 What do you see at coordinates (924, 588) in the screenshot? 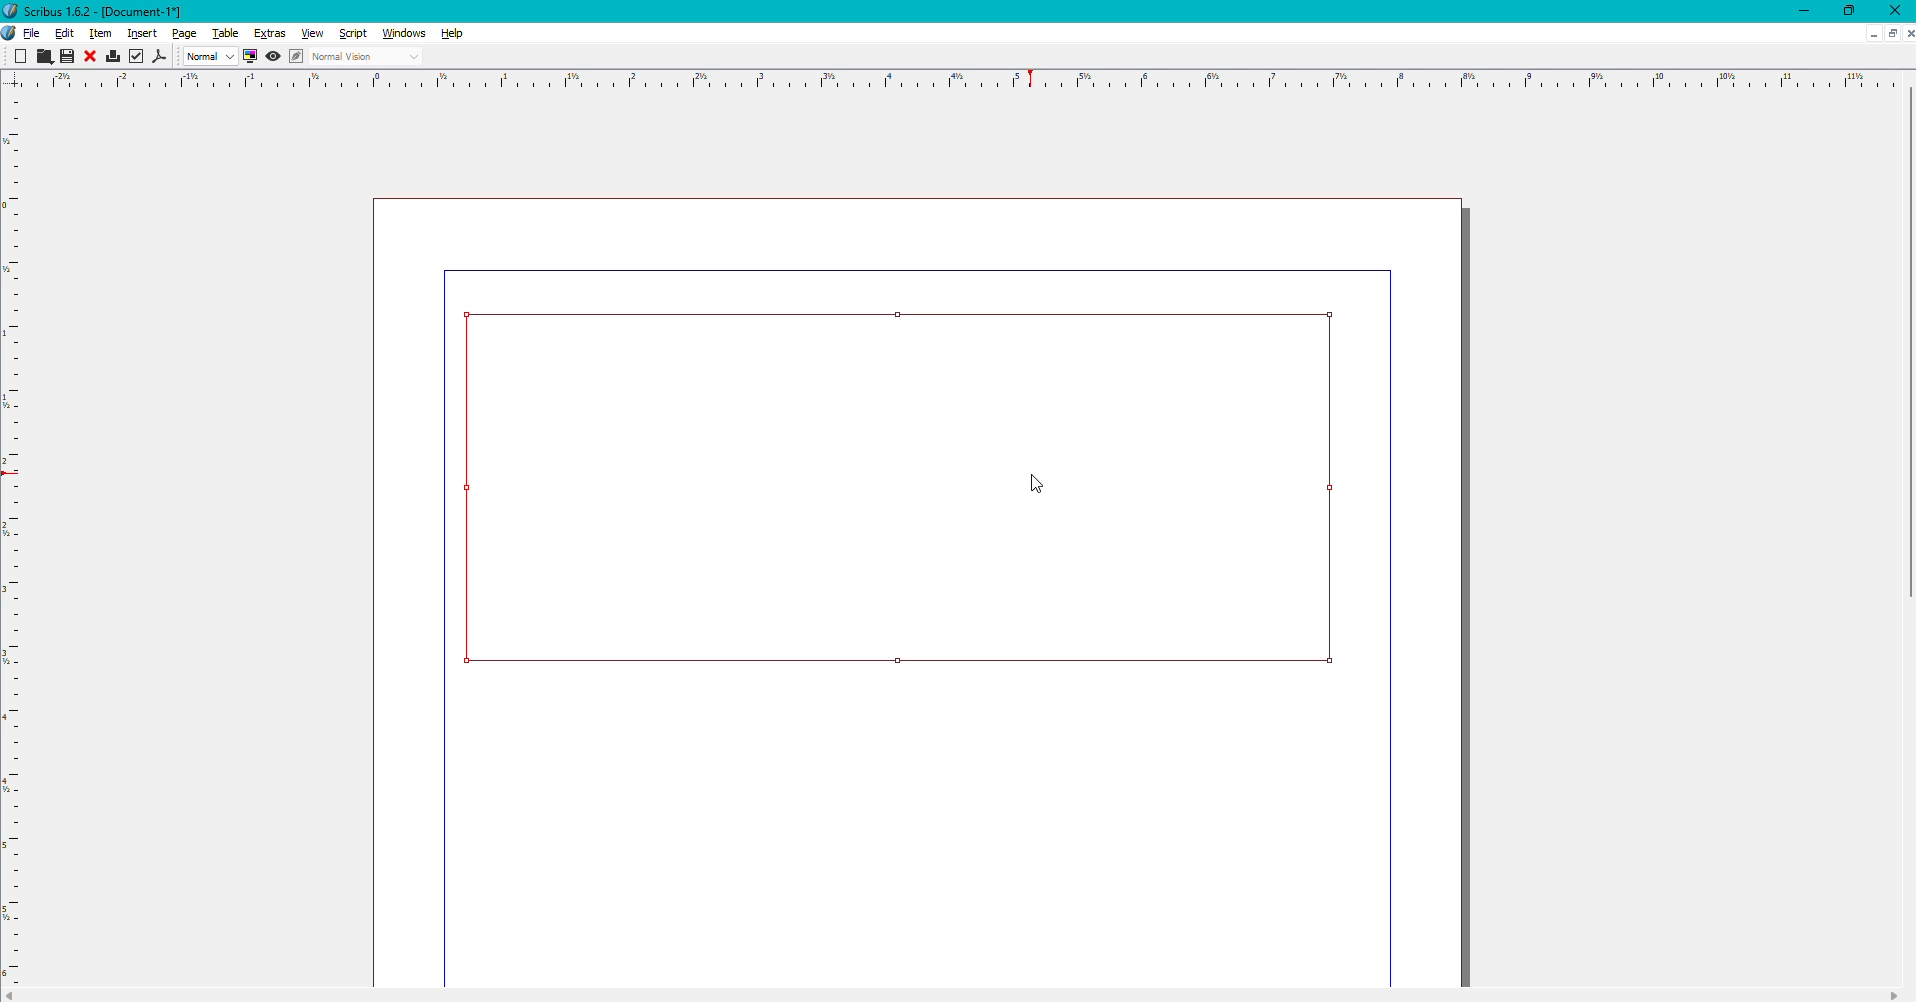
I see `page` at bounding box center [924, 588].